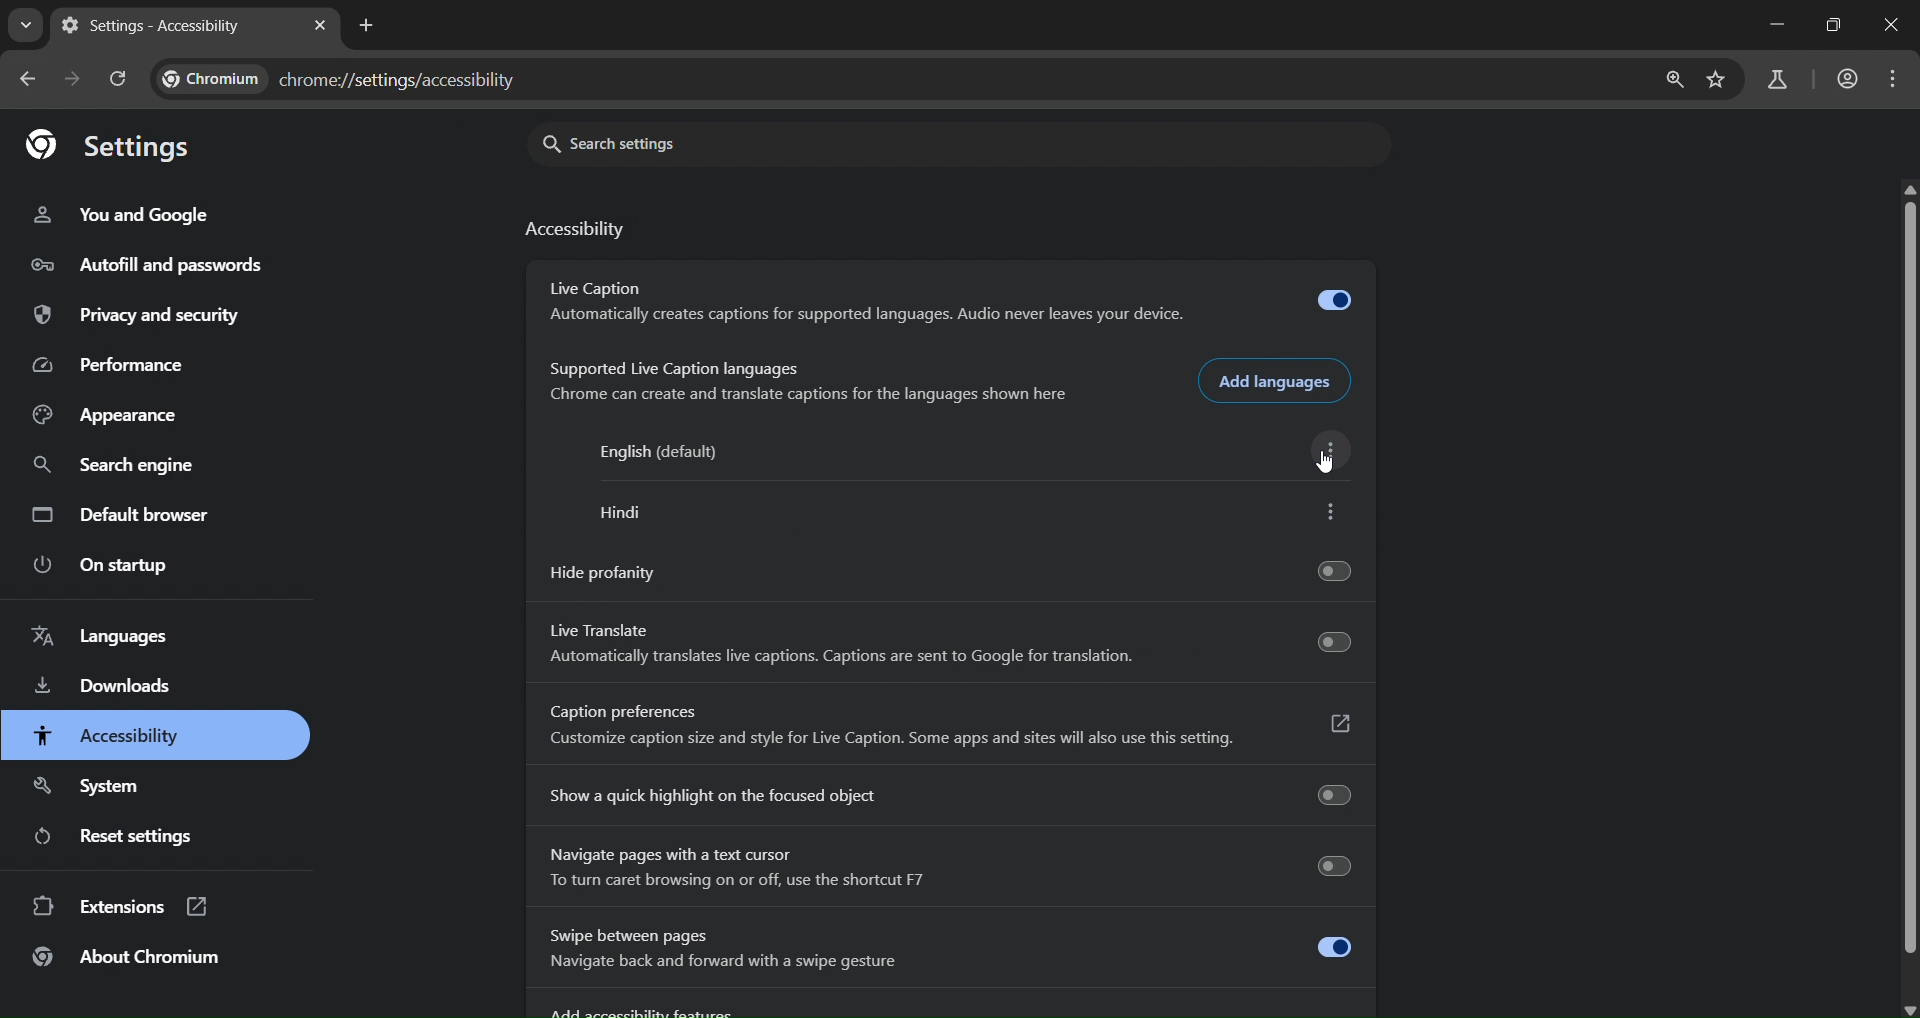 The height and width of the screenshot is (1018, 1920). Describe the element at coordinates (1908, 582) in the screenshot. I see `scroolbar` at that location.